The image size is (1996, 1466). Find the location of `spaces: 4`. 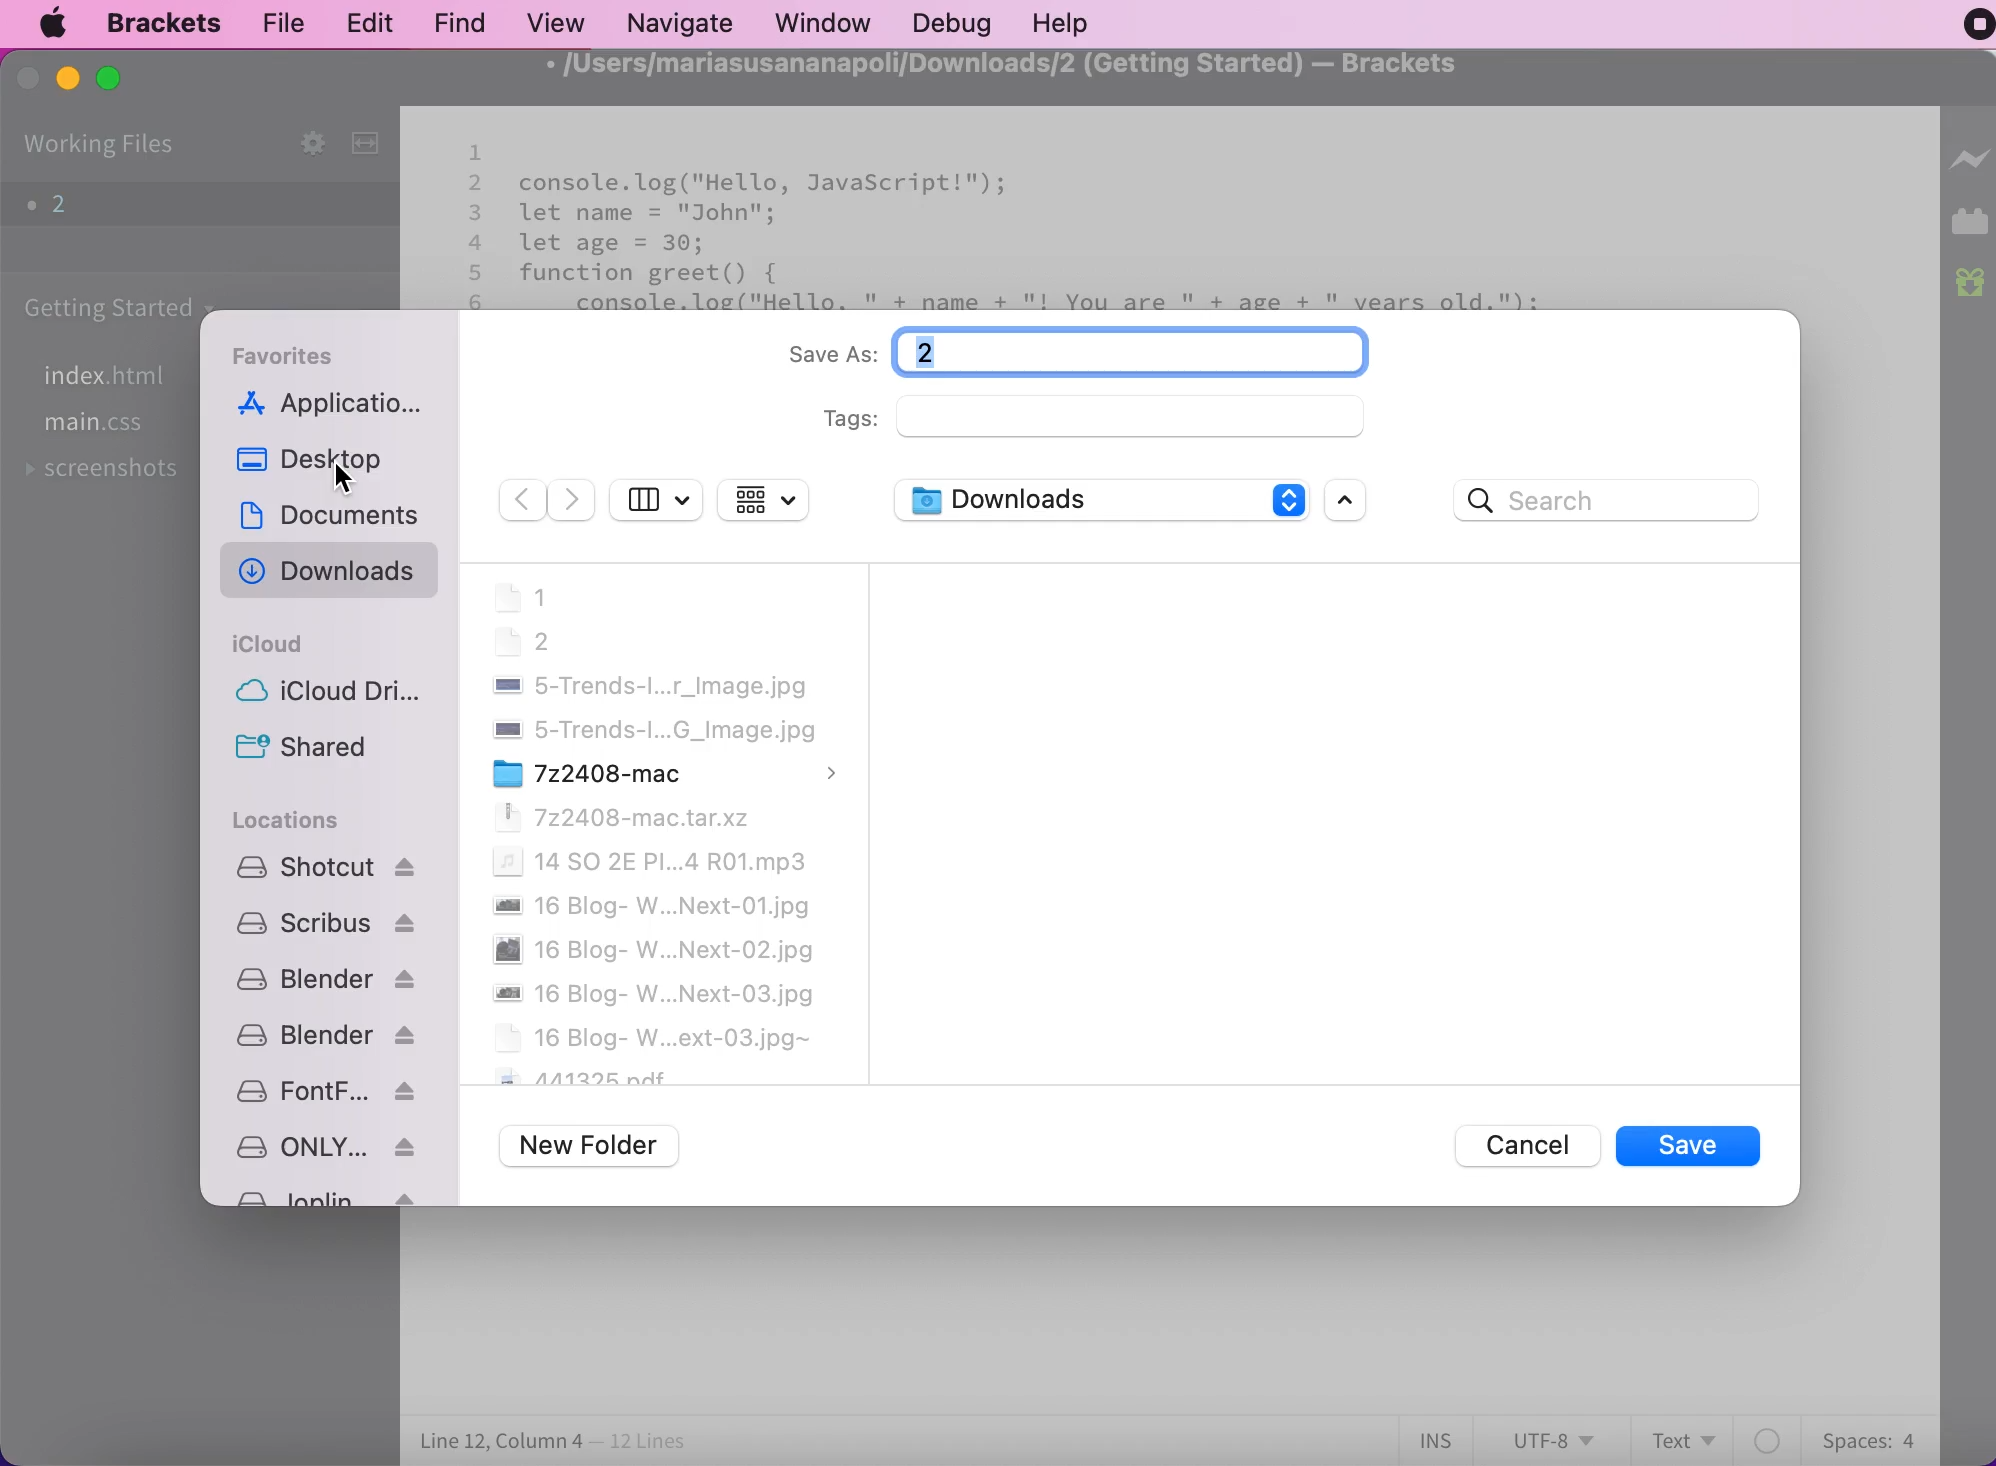

spaces: 4 is located at coordinates (1864, 1437).